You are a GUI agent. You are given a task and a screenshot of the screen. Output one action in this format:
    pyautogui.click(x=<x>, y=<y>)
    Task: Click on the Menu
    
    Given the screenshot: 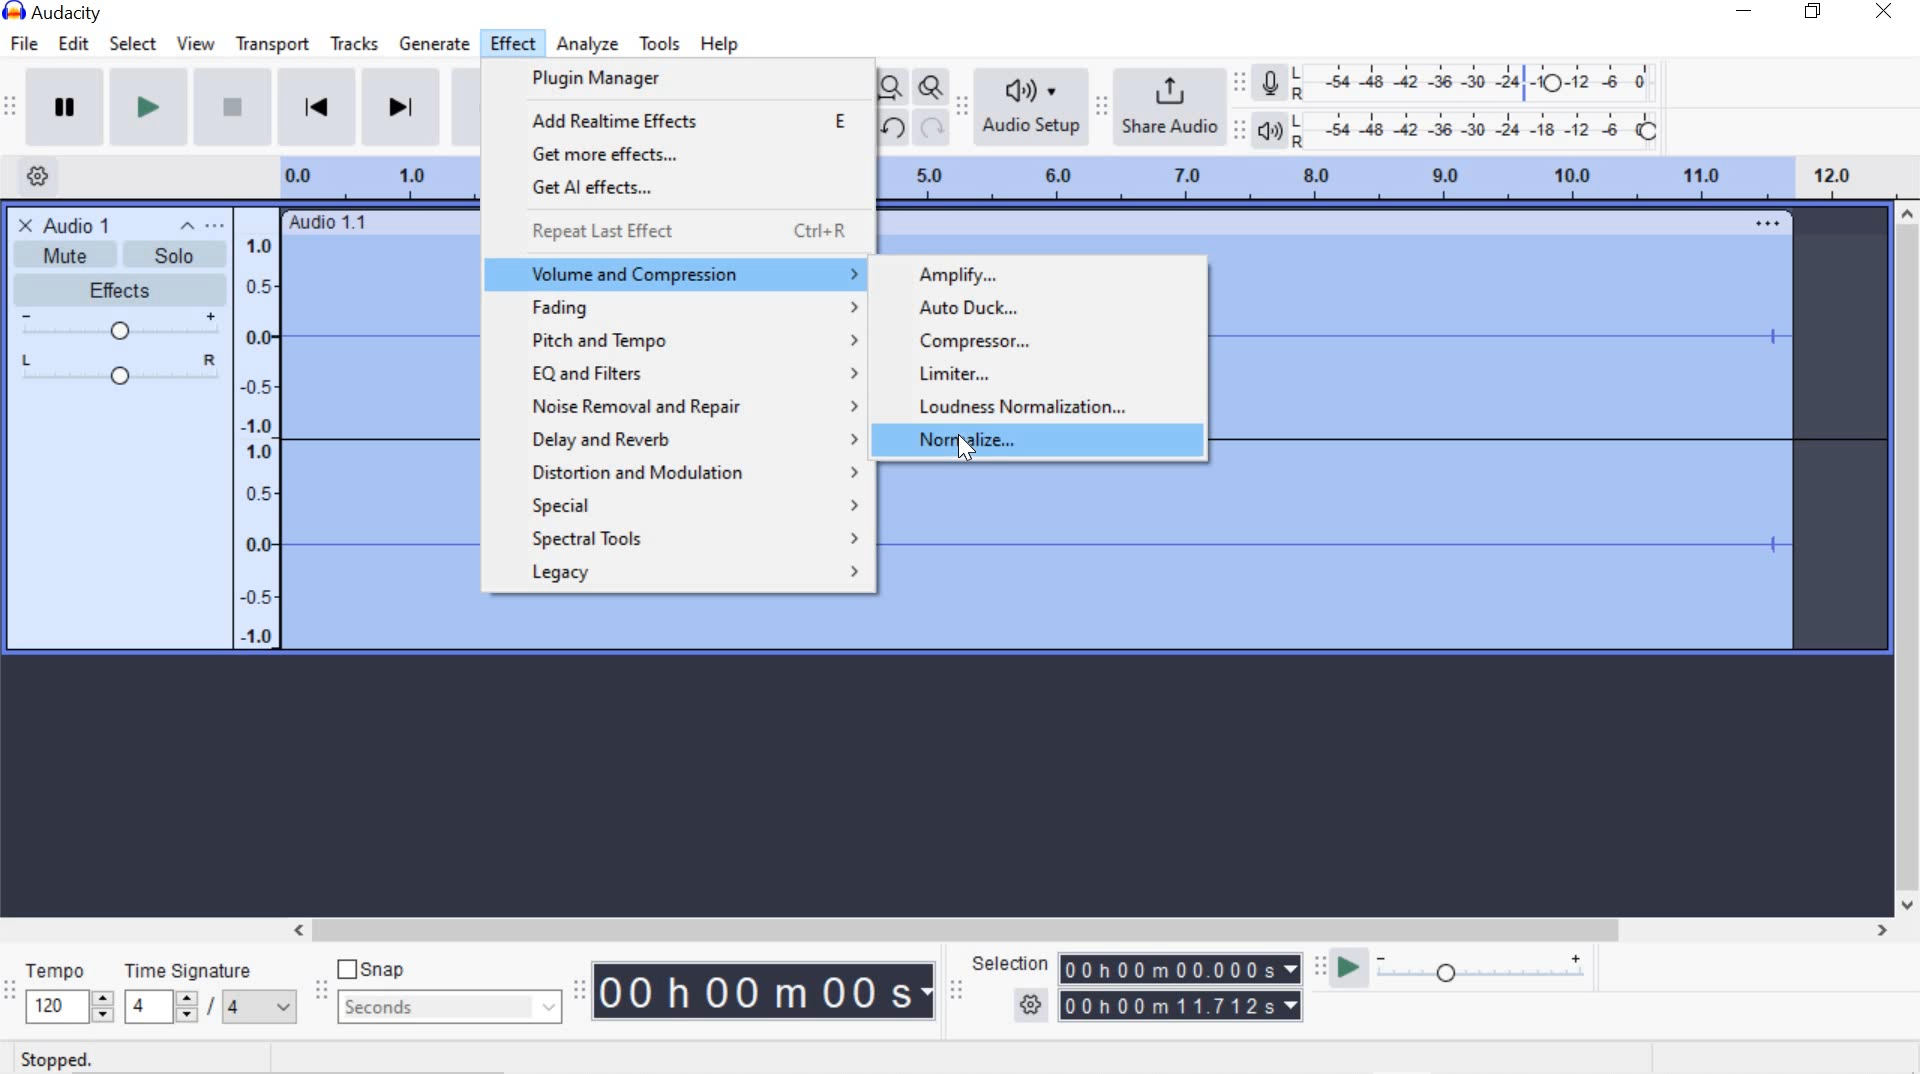 What is the action you would take?
    pyautogui.click(x=260, y=427)
    